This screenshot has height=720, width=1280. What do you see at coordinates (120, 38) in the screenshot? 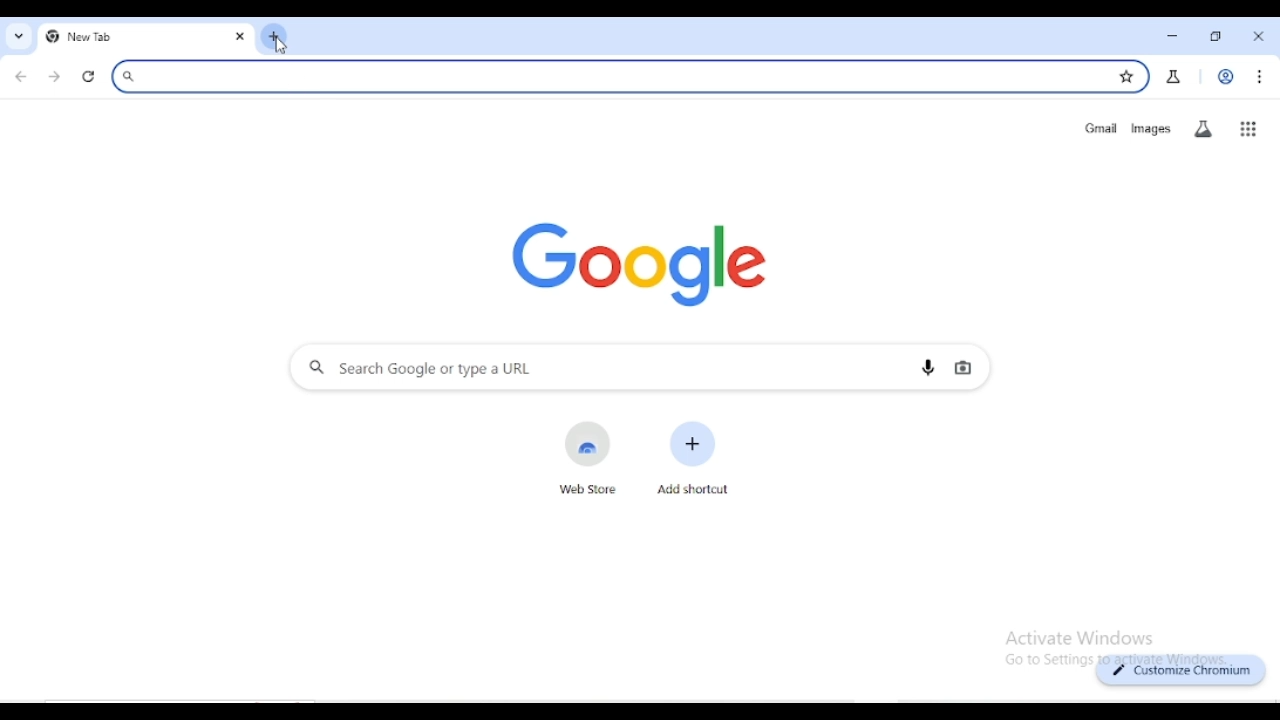
I see `new tab` at bounding box center [120, 38].